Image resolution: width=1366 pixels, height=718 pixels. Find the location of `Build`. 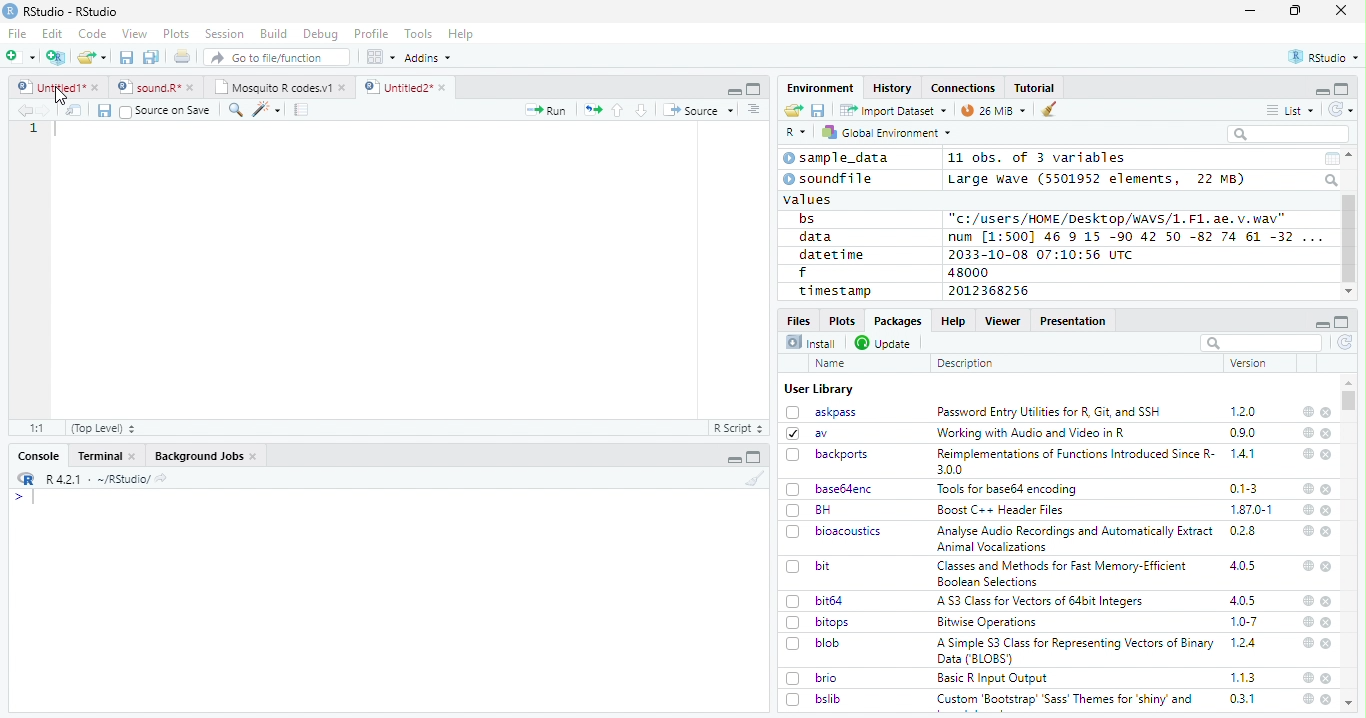

Build is located at coordinates (273, 34).